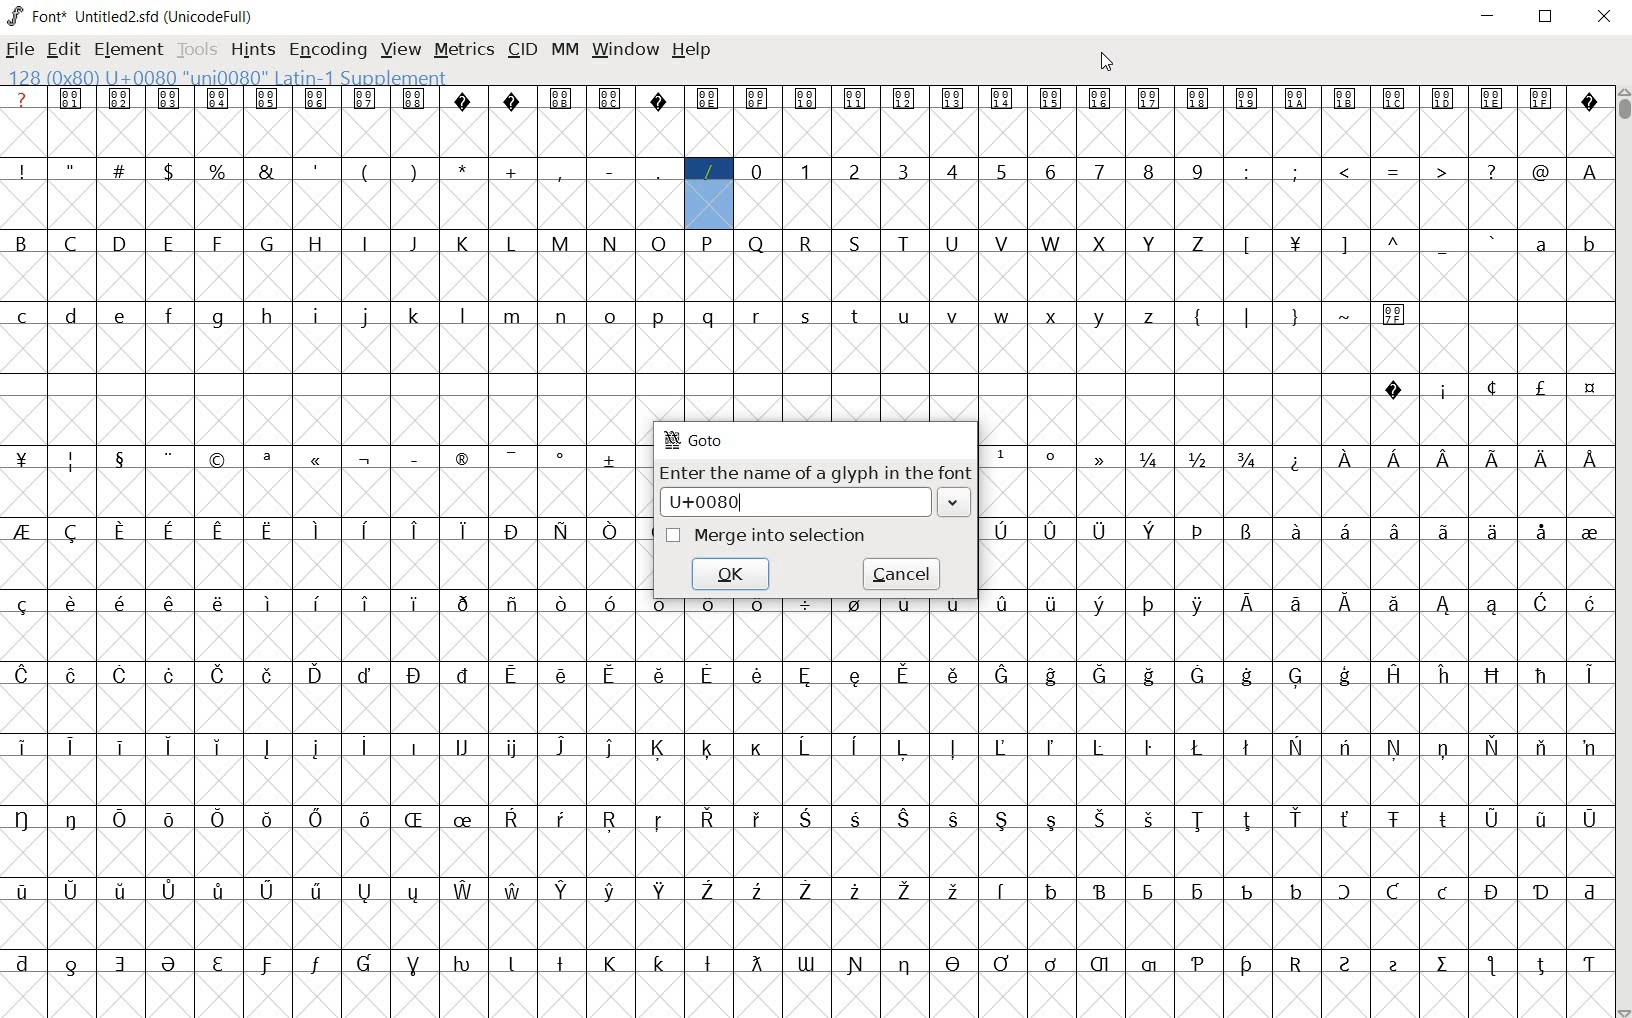 The height and width of the screenshot is (1018, 1632). What do you see at coordinates (317, 603) in the screenshot?
I see `glyph` at bounding box center [317, 603].